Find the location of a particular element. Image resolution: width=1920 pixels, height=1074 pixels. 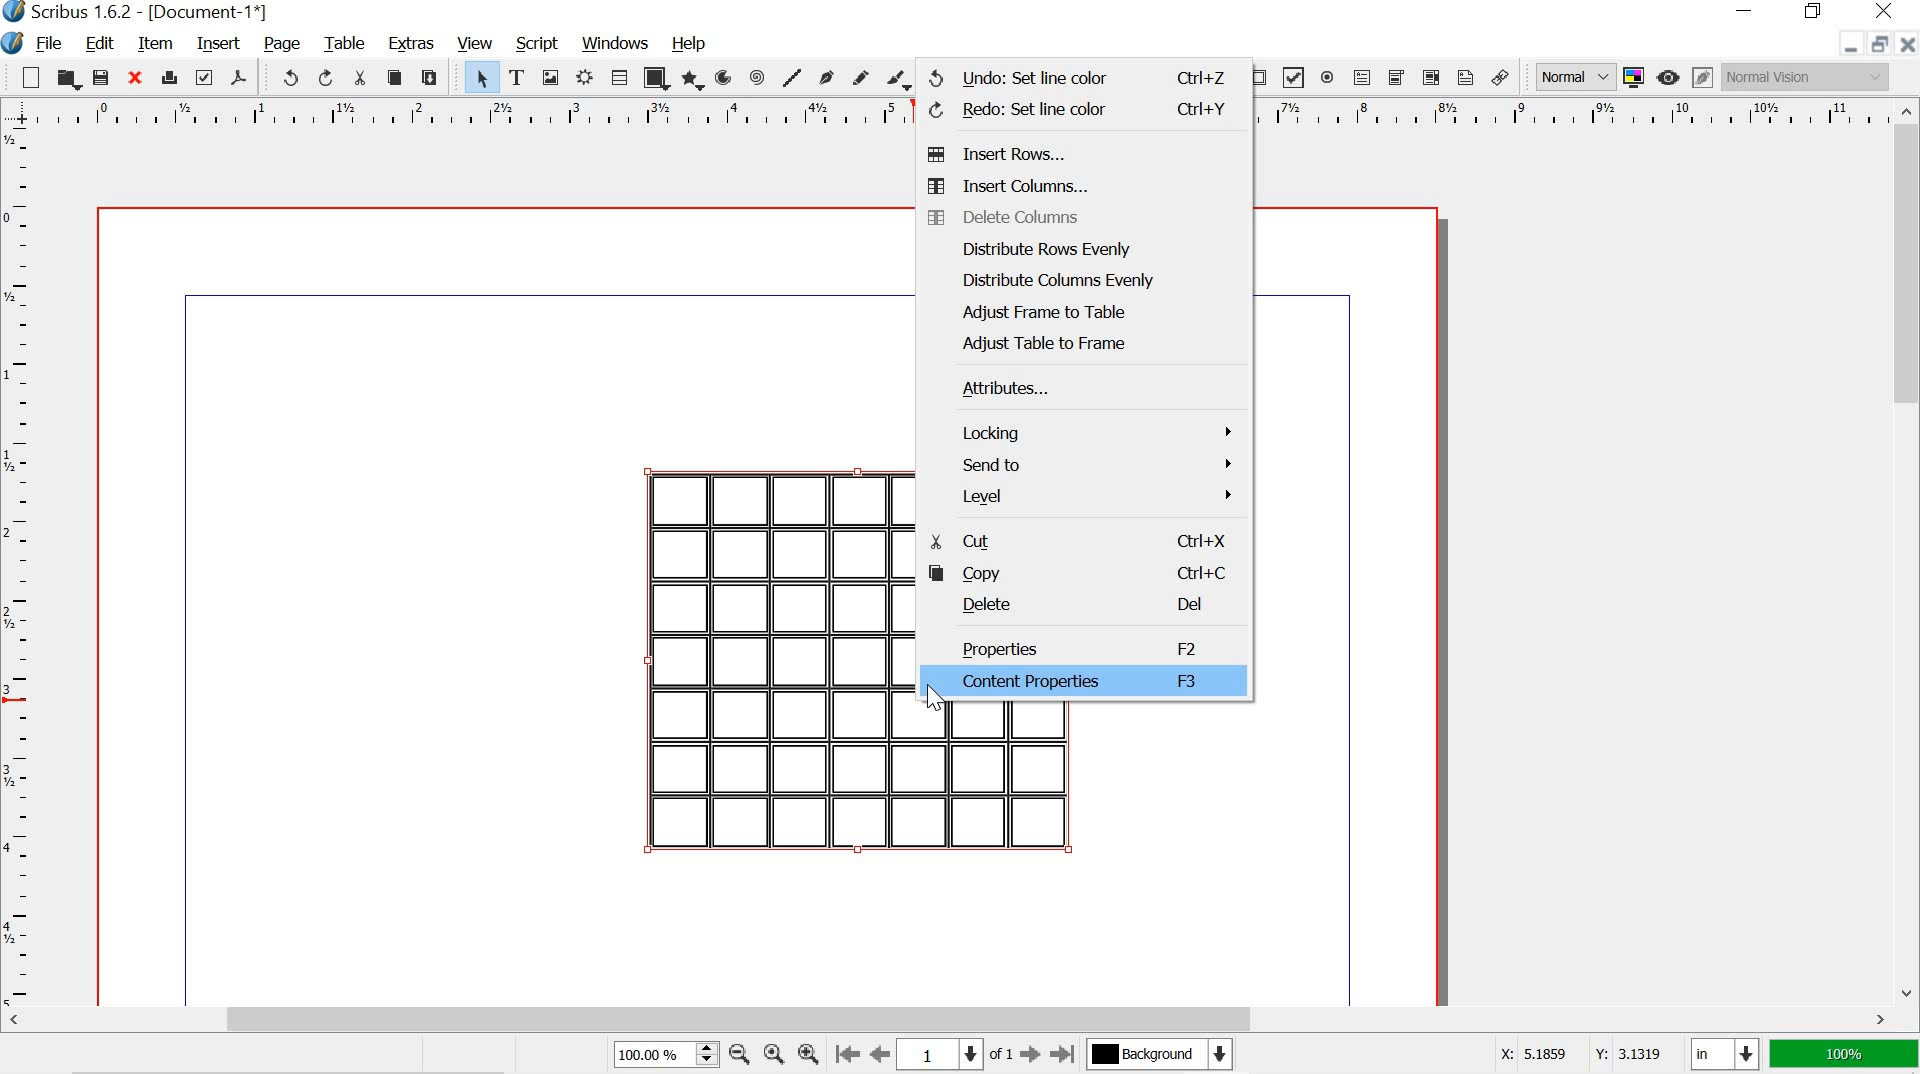

freehand line is located at coordinates (862, 76).